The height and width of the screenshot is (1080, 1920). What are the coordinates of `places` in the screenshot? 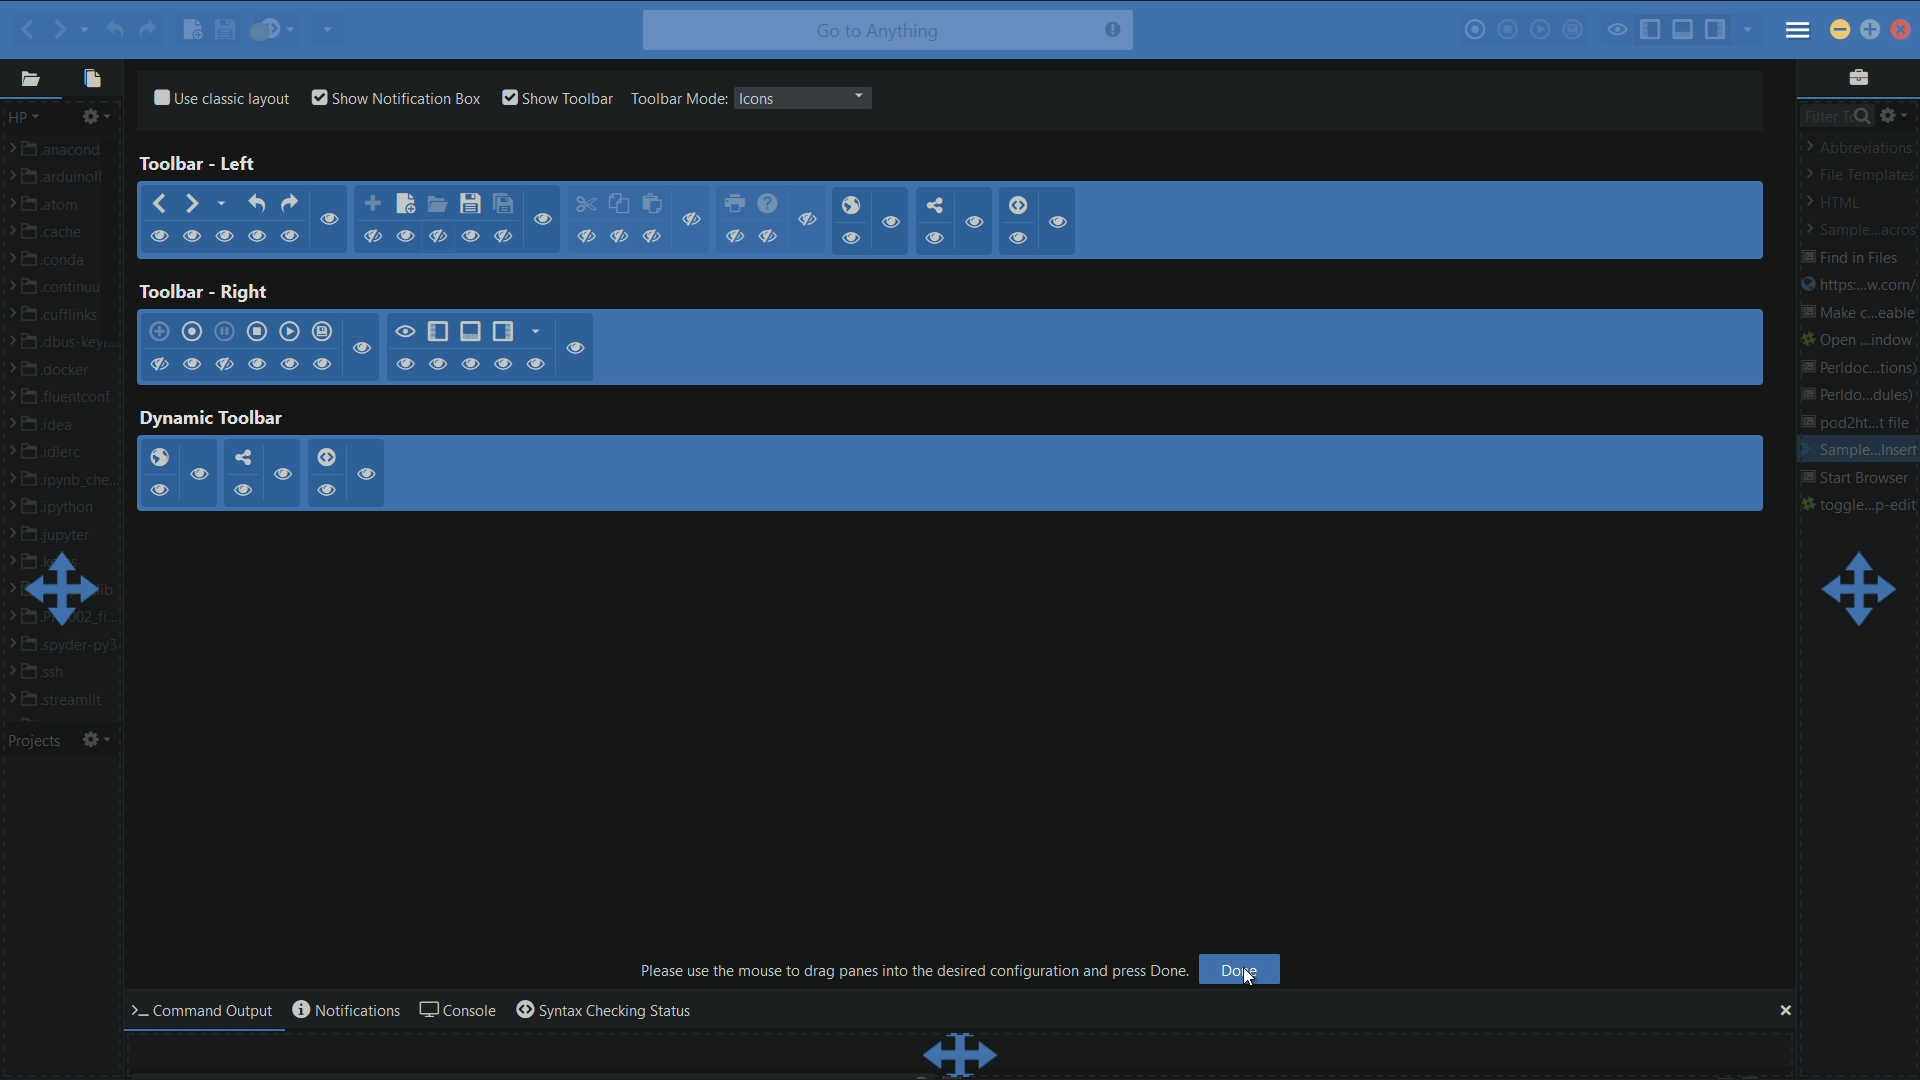 It's located at (29, 80).